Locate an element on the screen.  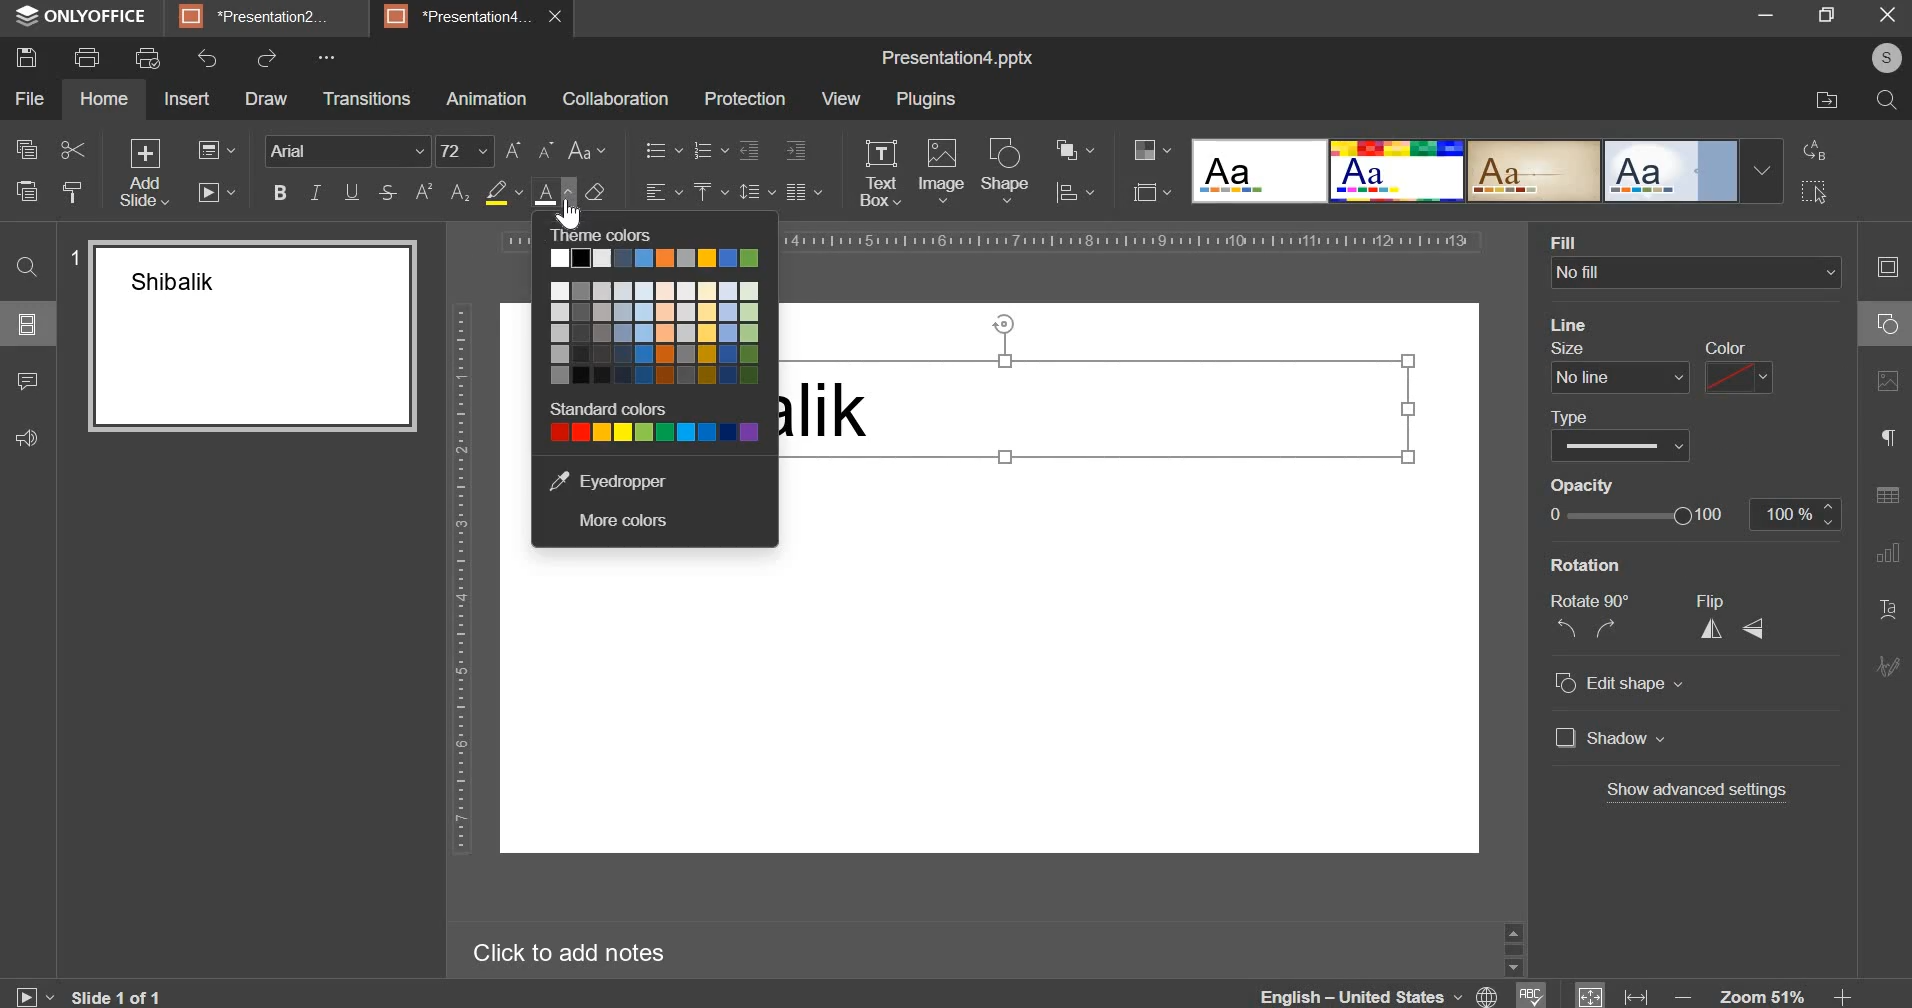
Click to add notes is located at coordinates (584, 951).